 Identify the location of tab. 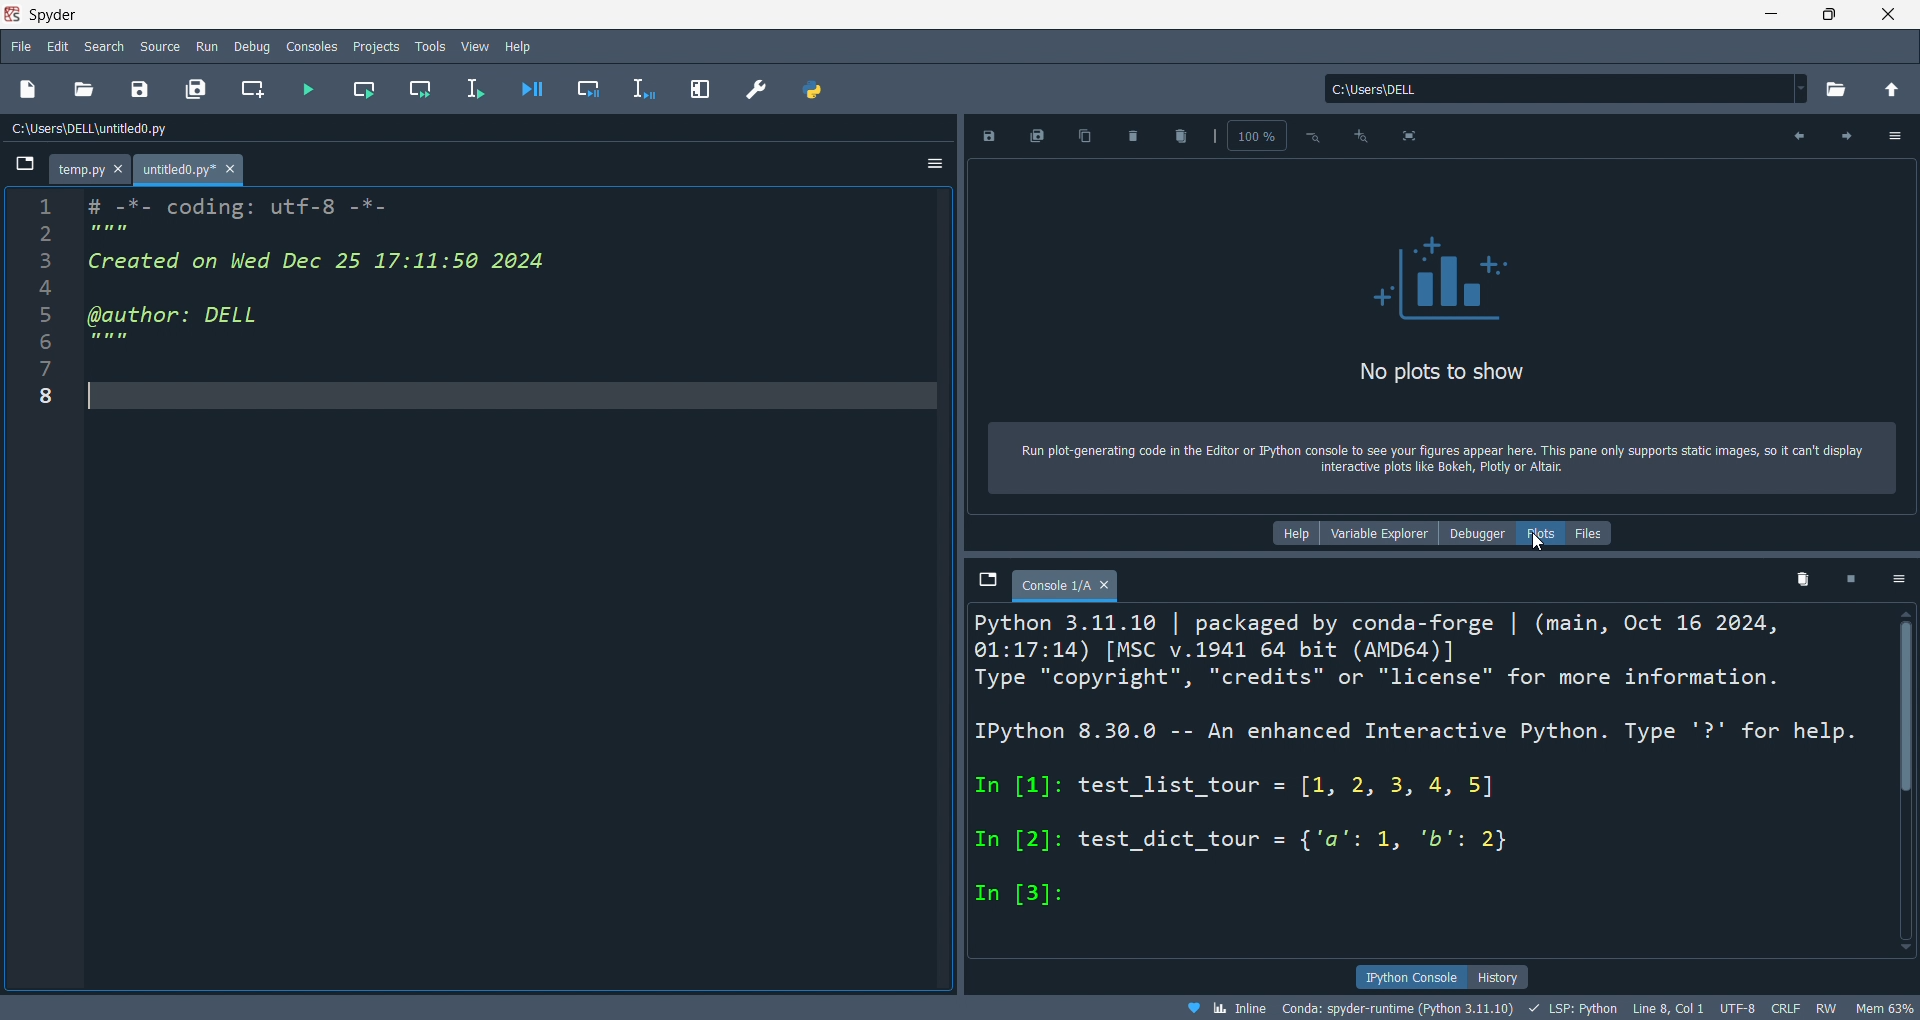
(1066, 586).